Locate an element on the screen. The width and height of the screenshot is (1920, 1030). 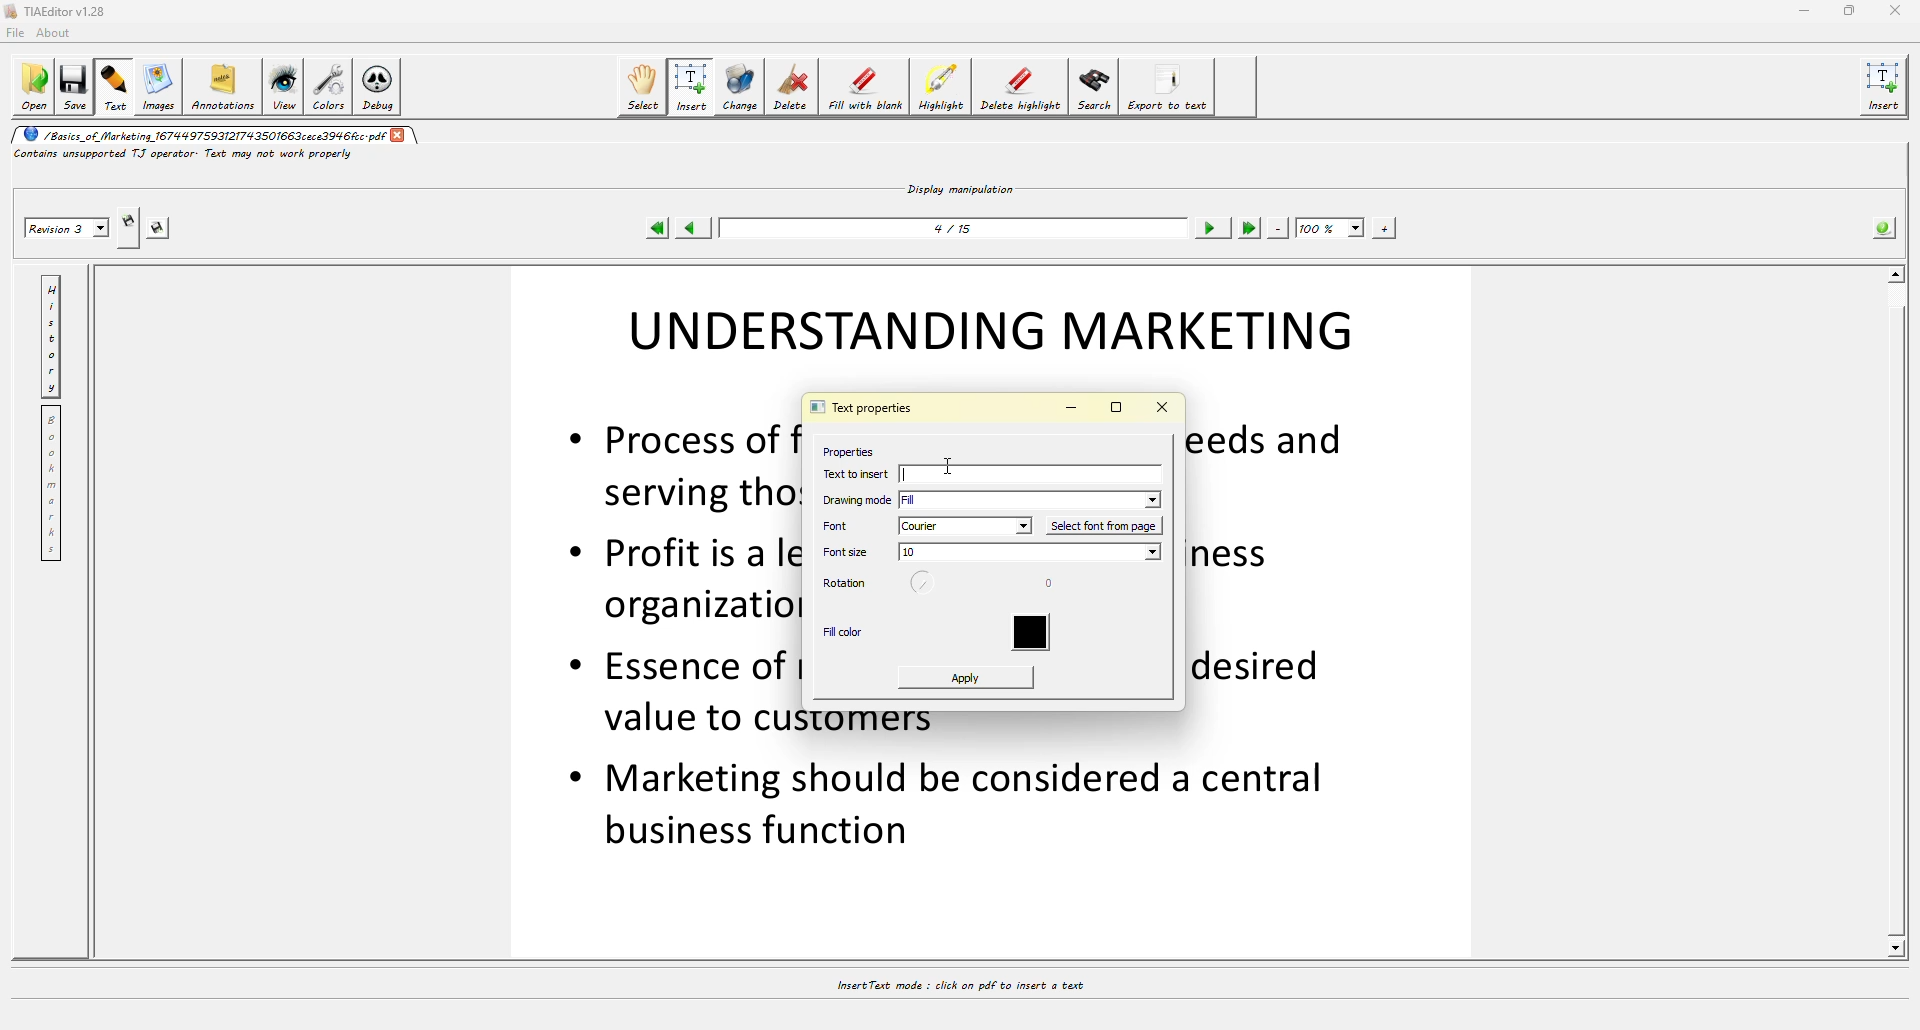
rotation is located at coordinates (845, 584).